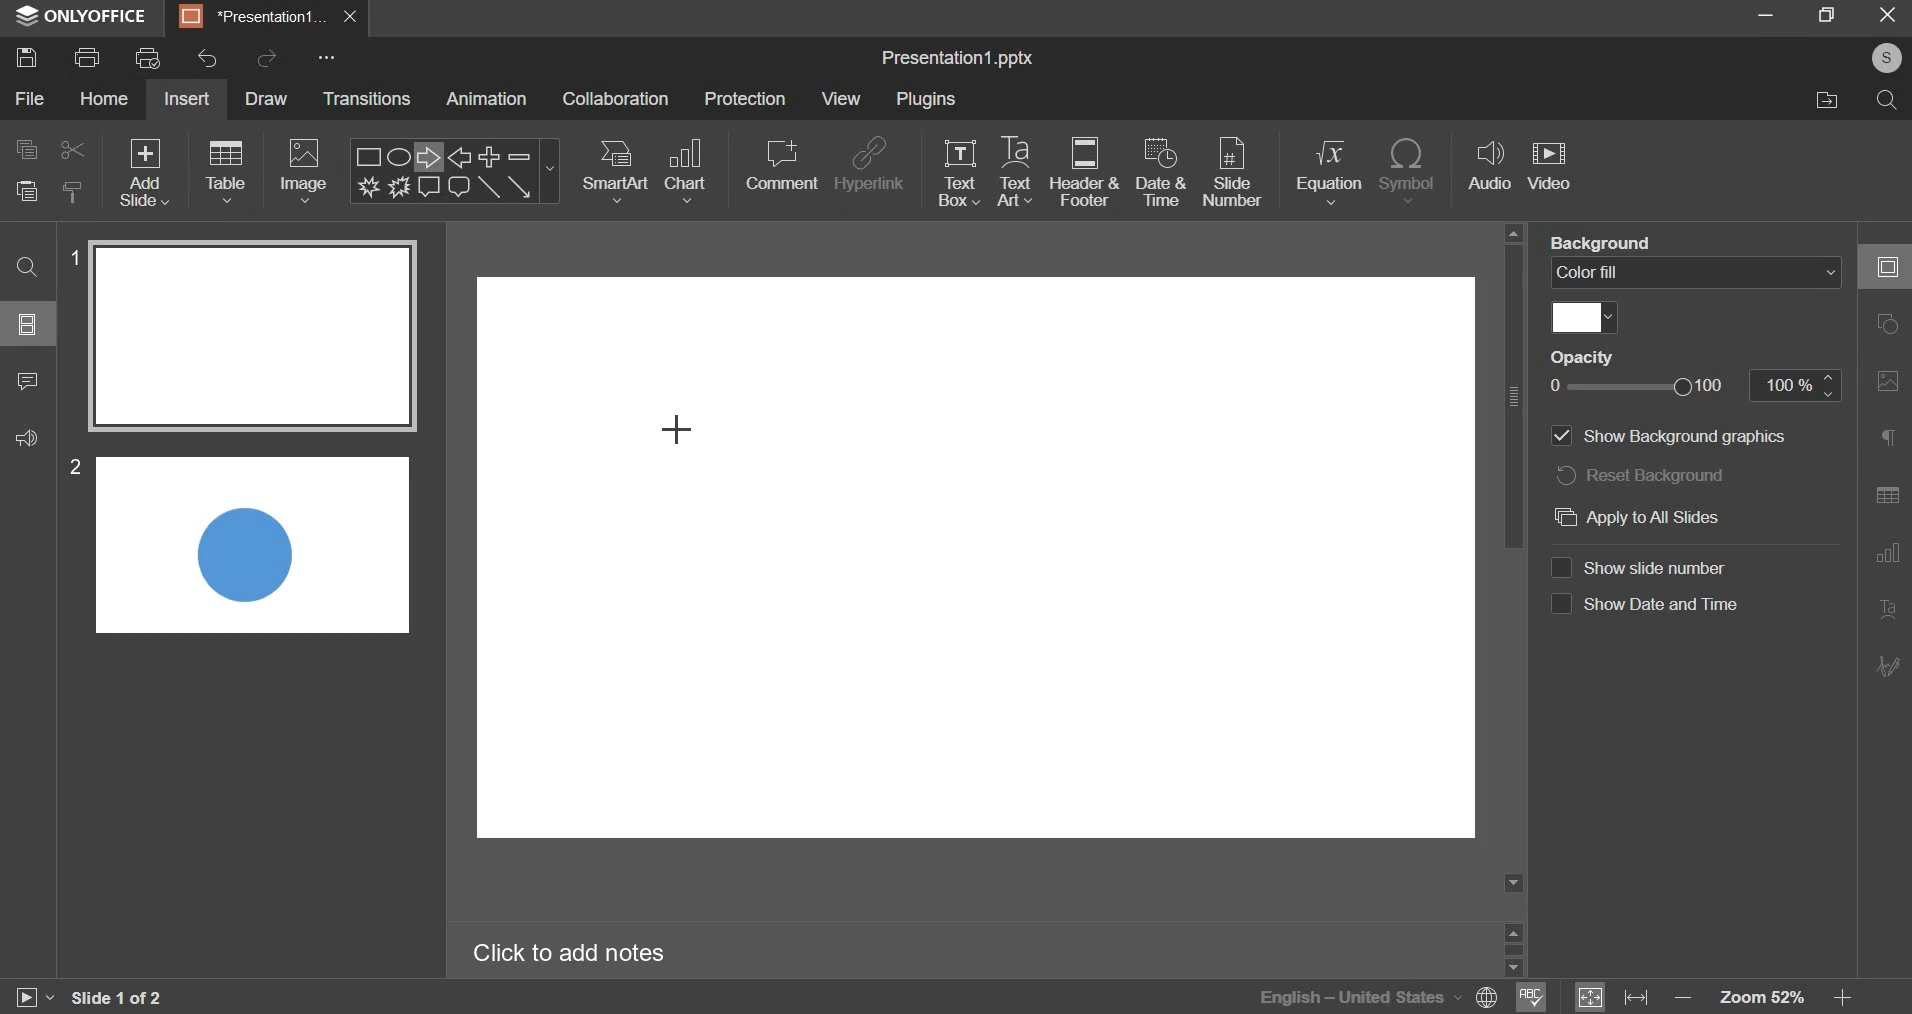  I want to click on Table settings, so click(1886, 493).